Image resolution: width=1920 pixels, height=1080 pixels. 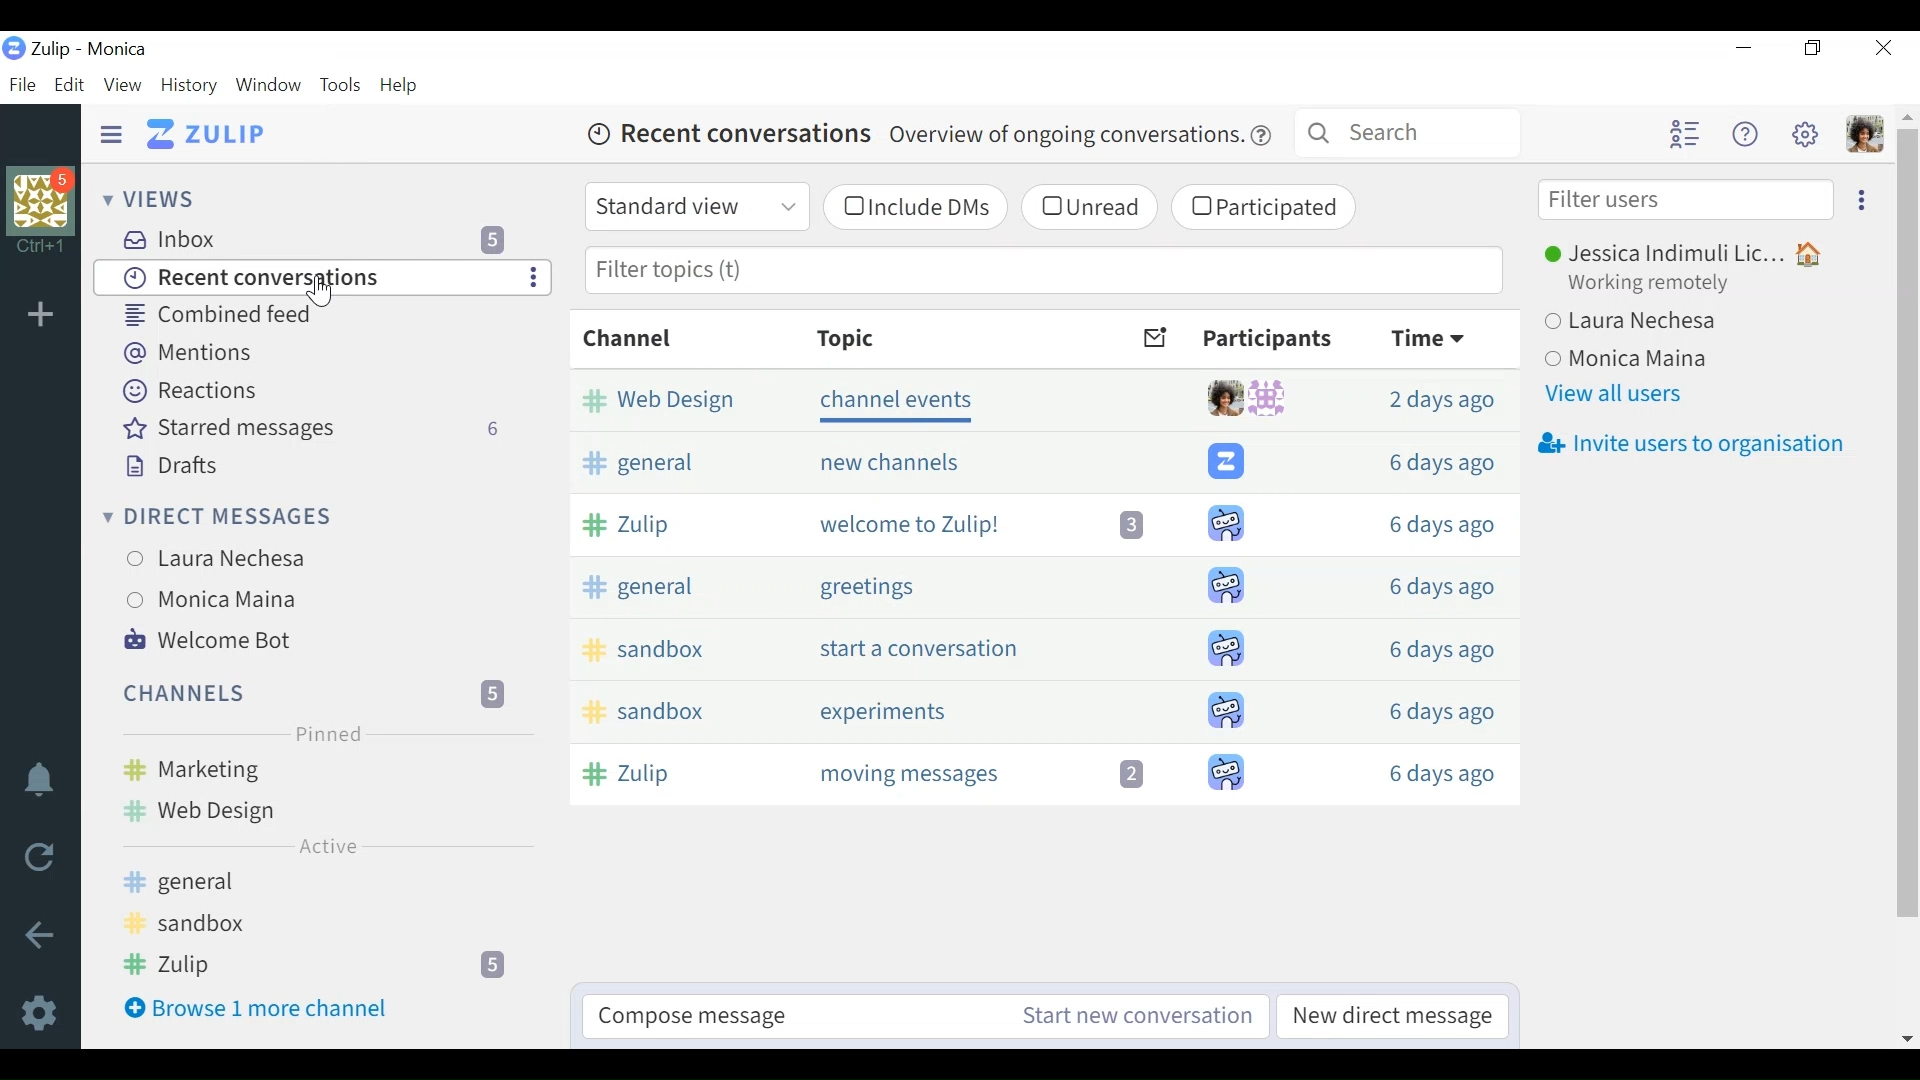 What do you see at coordinates (188, 355) in the screenshot?
I see `Mentions` at bounding box center [188, 355].